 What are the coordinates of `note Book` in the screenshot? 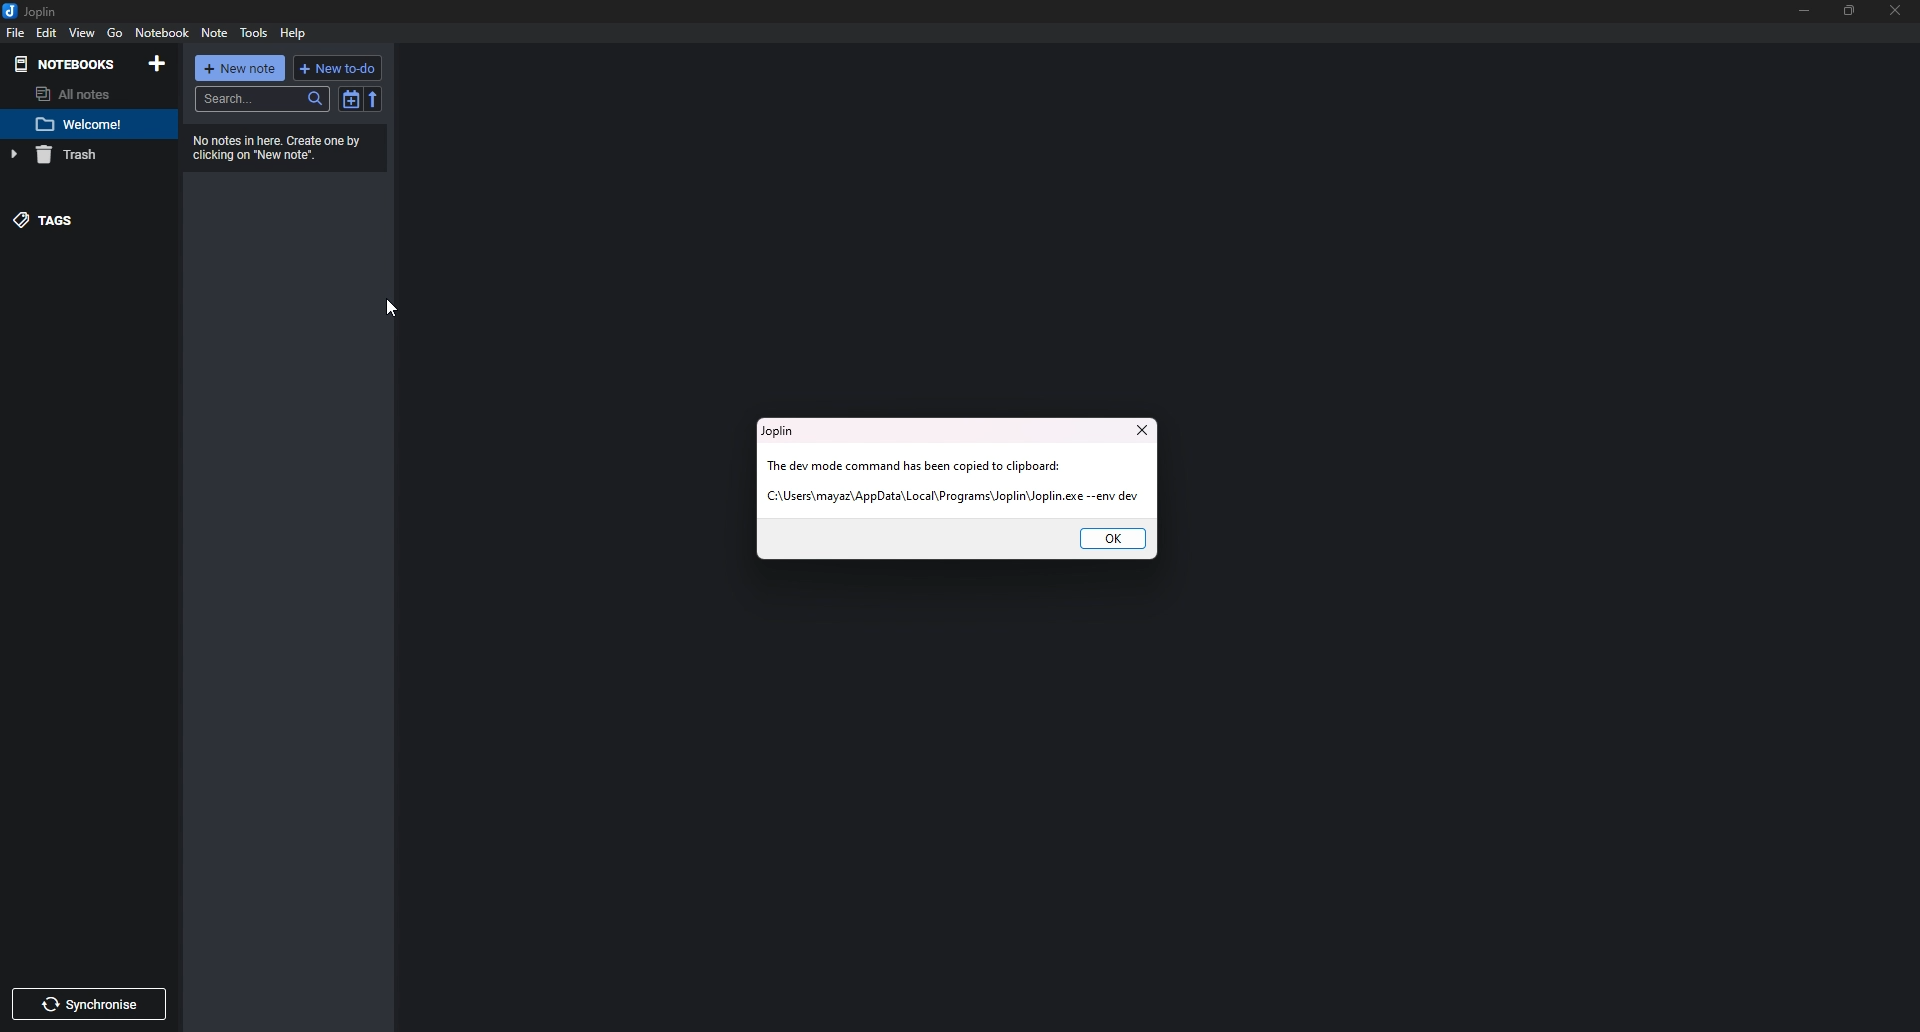 It's located at (161, 33).